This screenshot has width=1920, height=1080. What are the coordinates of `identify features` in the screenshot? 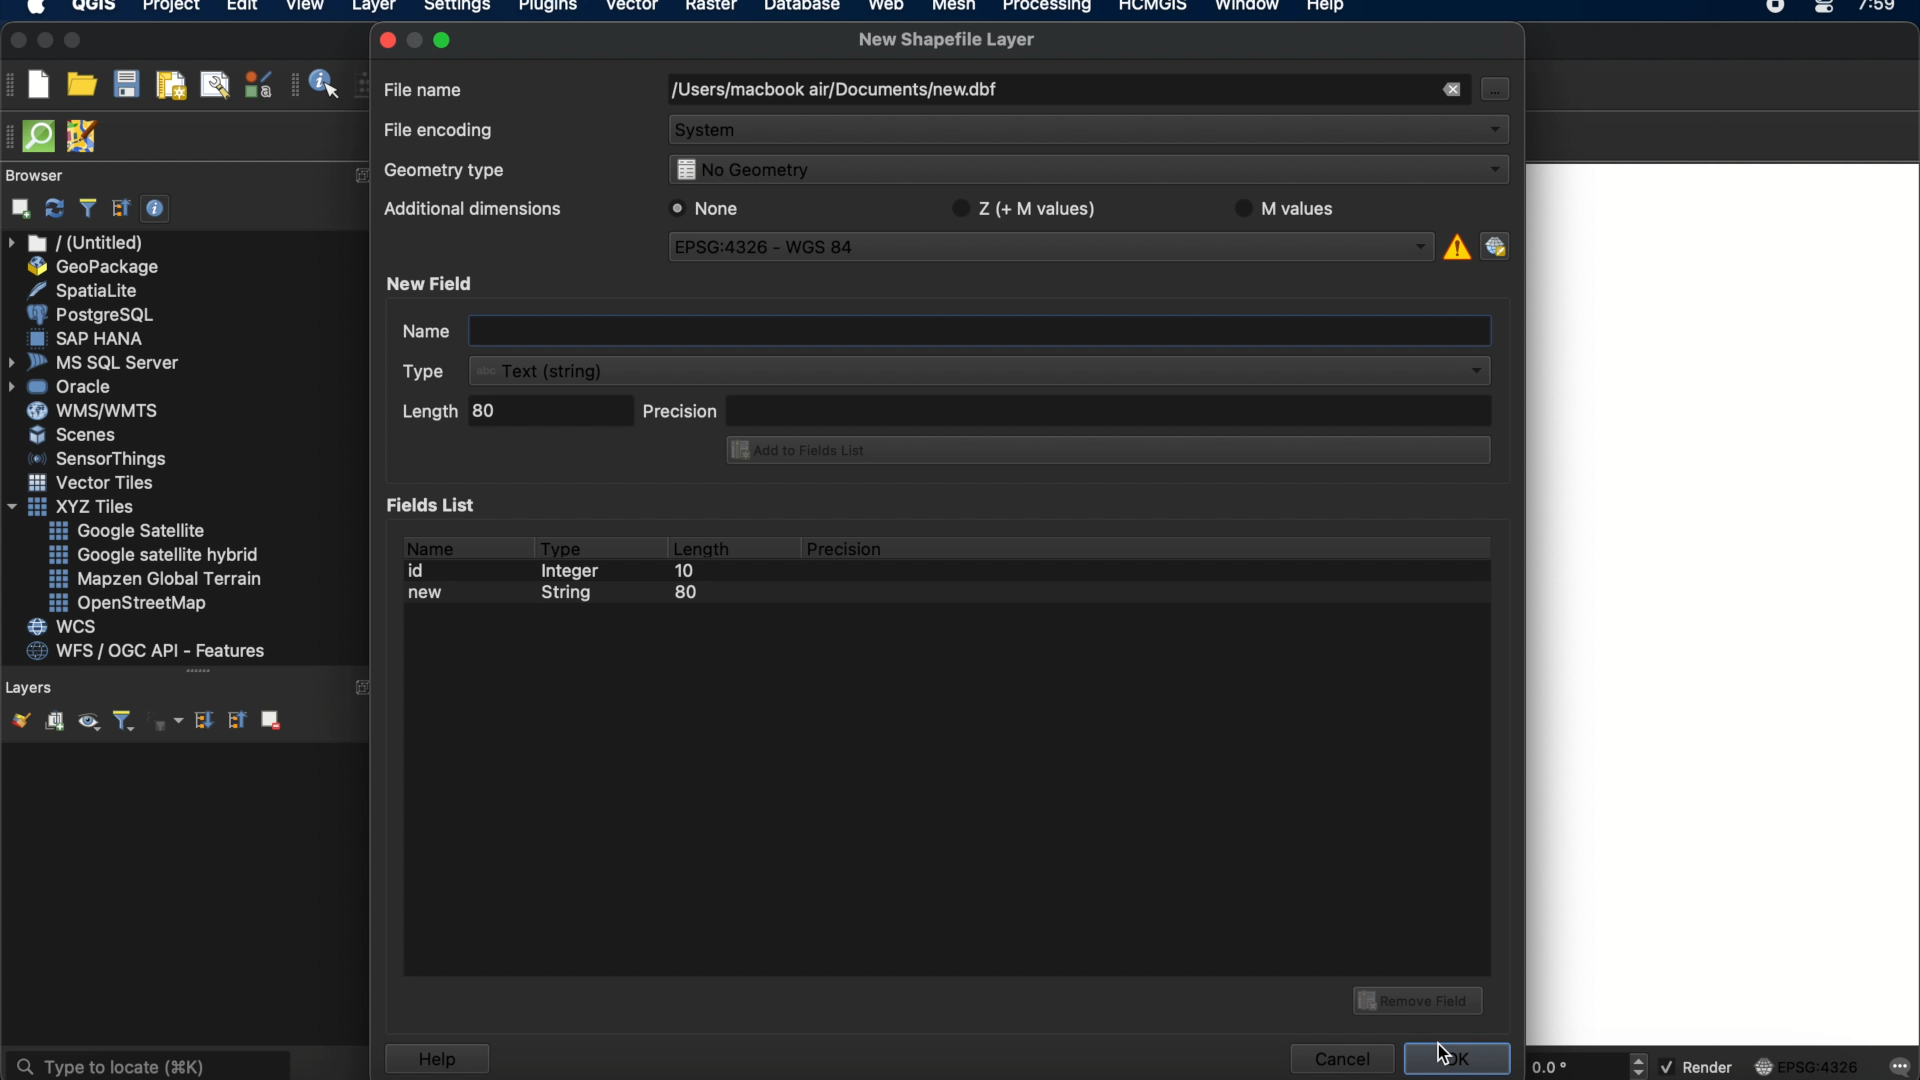 It's located at (317, 84).